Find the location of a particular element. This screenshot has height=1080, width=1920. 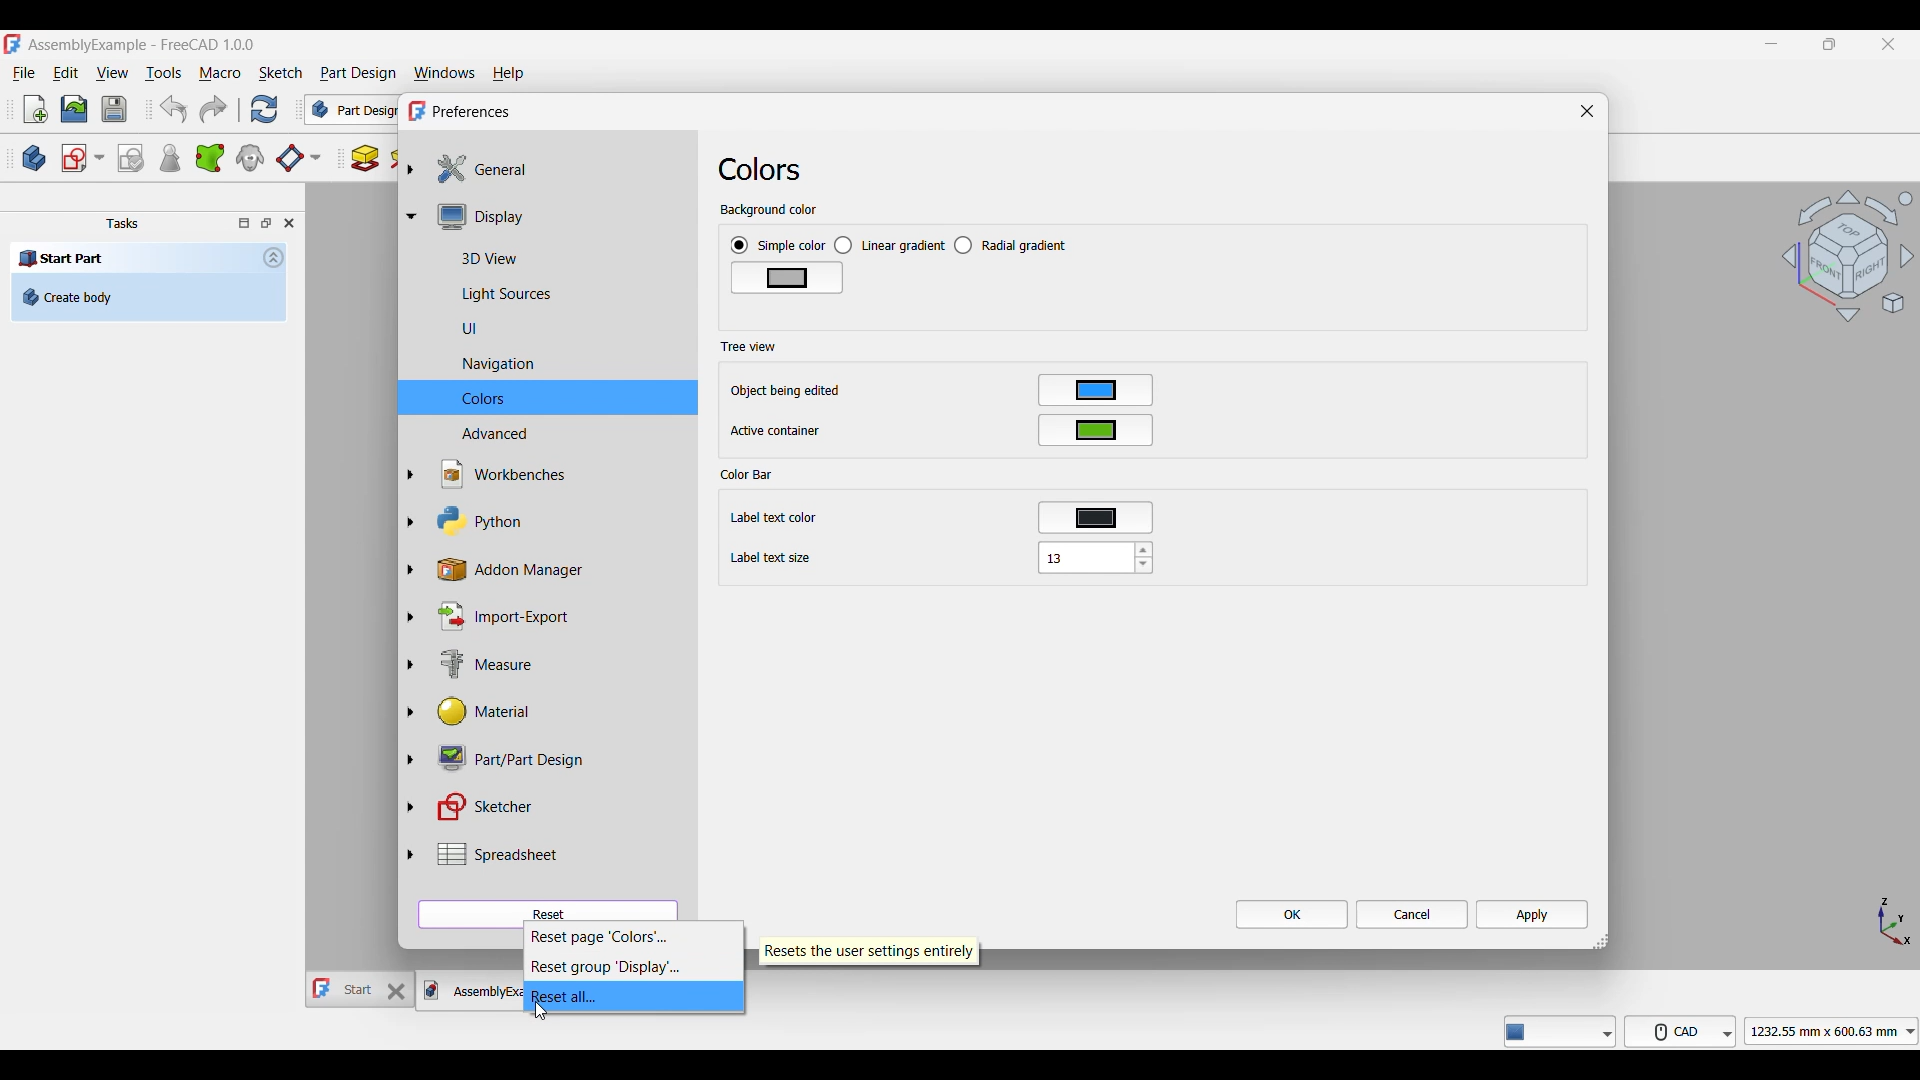

Help menu is located at coordinates (508, 74).